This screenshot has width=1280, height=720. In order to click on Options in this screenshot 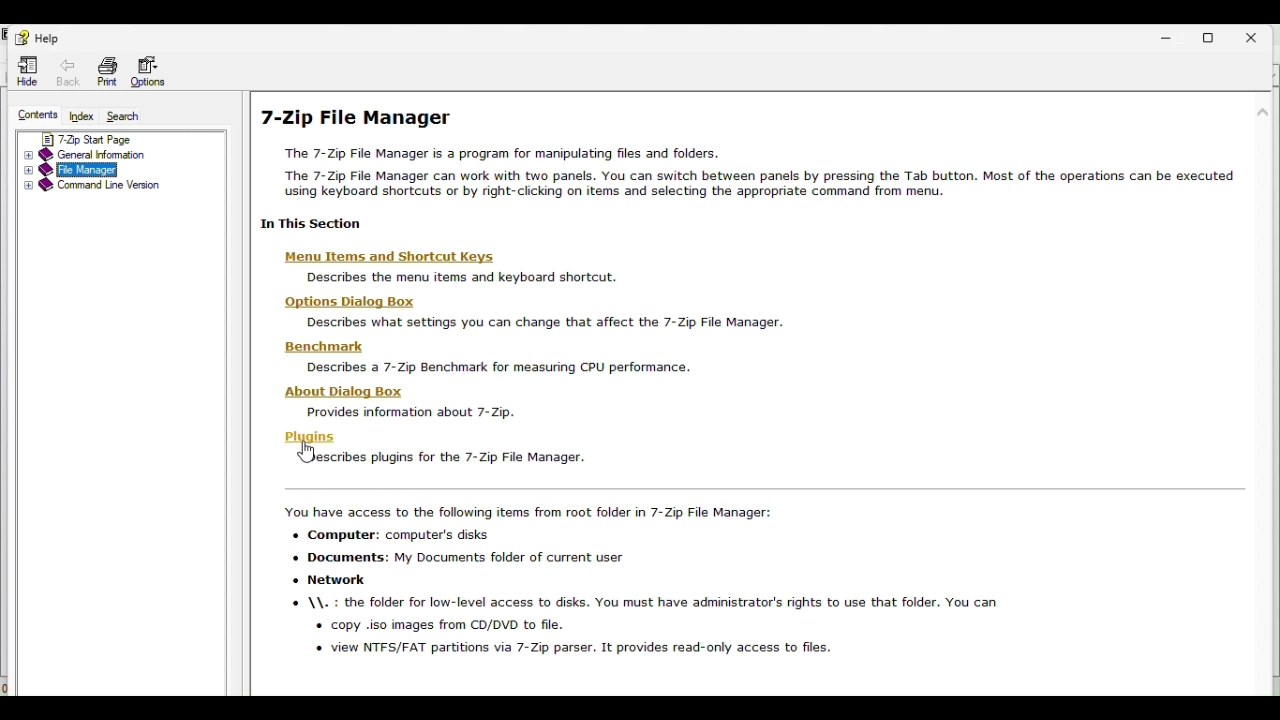, I will do `click(159, 71)`.